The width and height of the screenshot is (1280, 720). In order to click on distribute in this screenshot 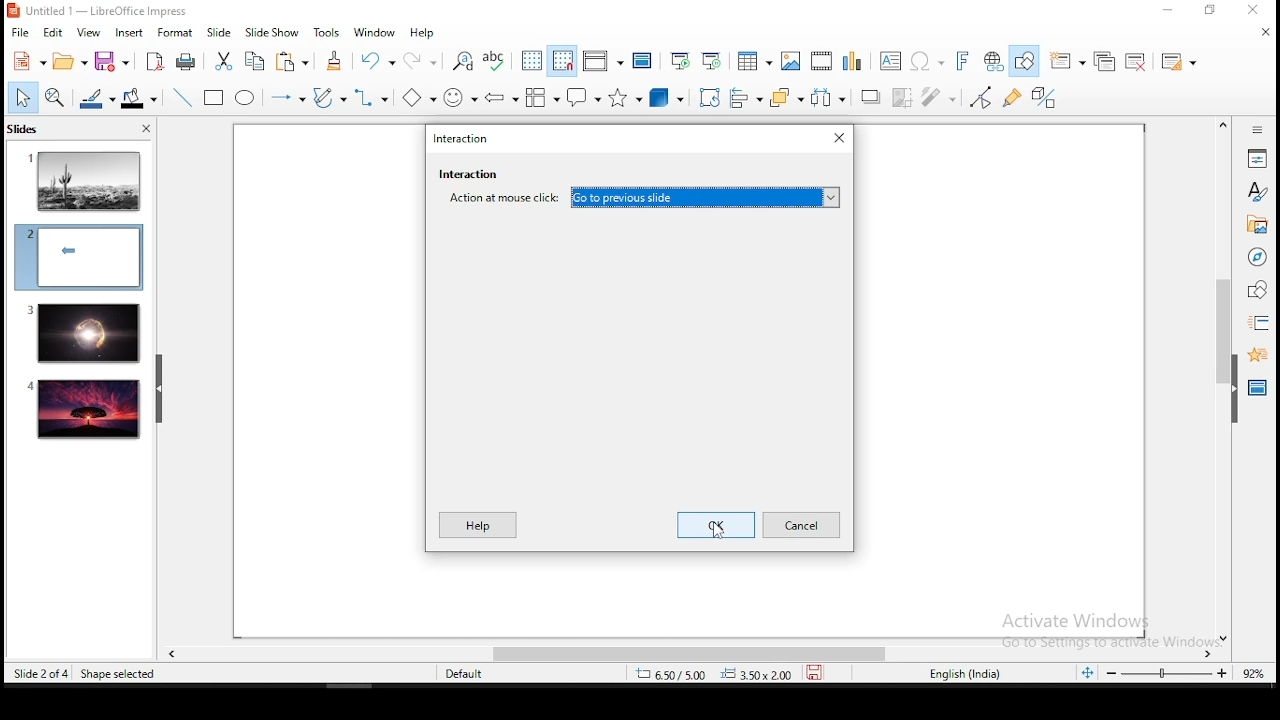, I will do `click(830, 98)`.